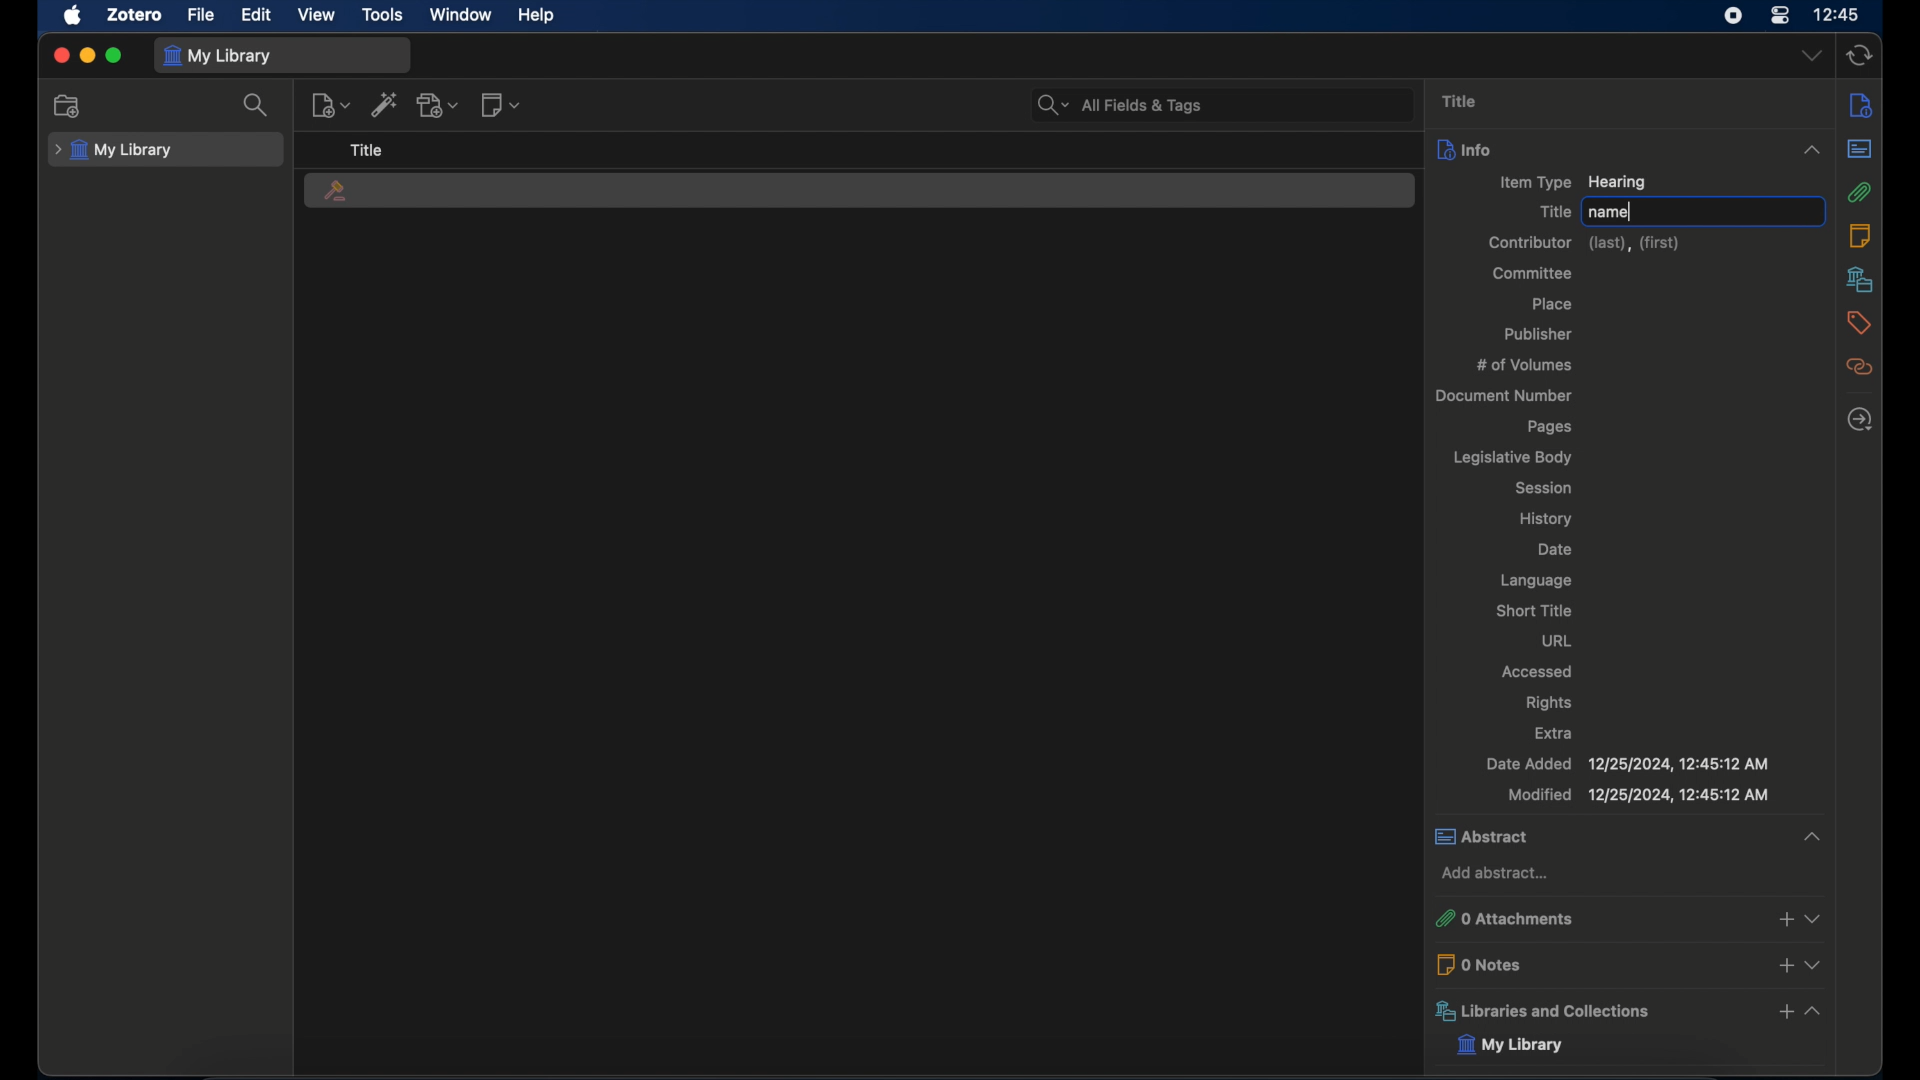  What do you see at coordinates (502, 104) in the screenshot?
I see `new notes` at bounding box center [502, 104].